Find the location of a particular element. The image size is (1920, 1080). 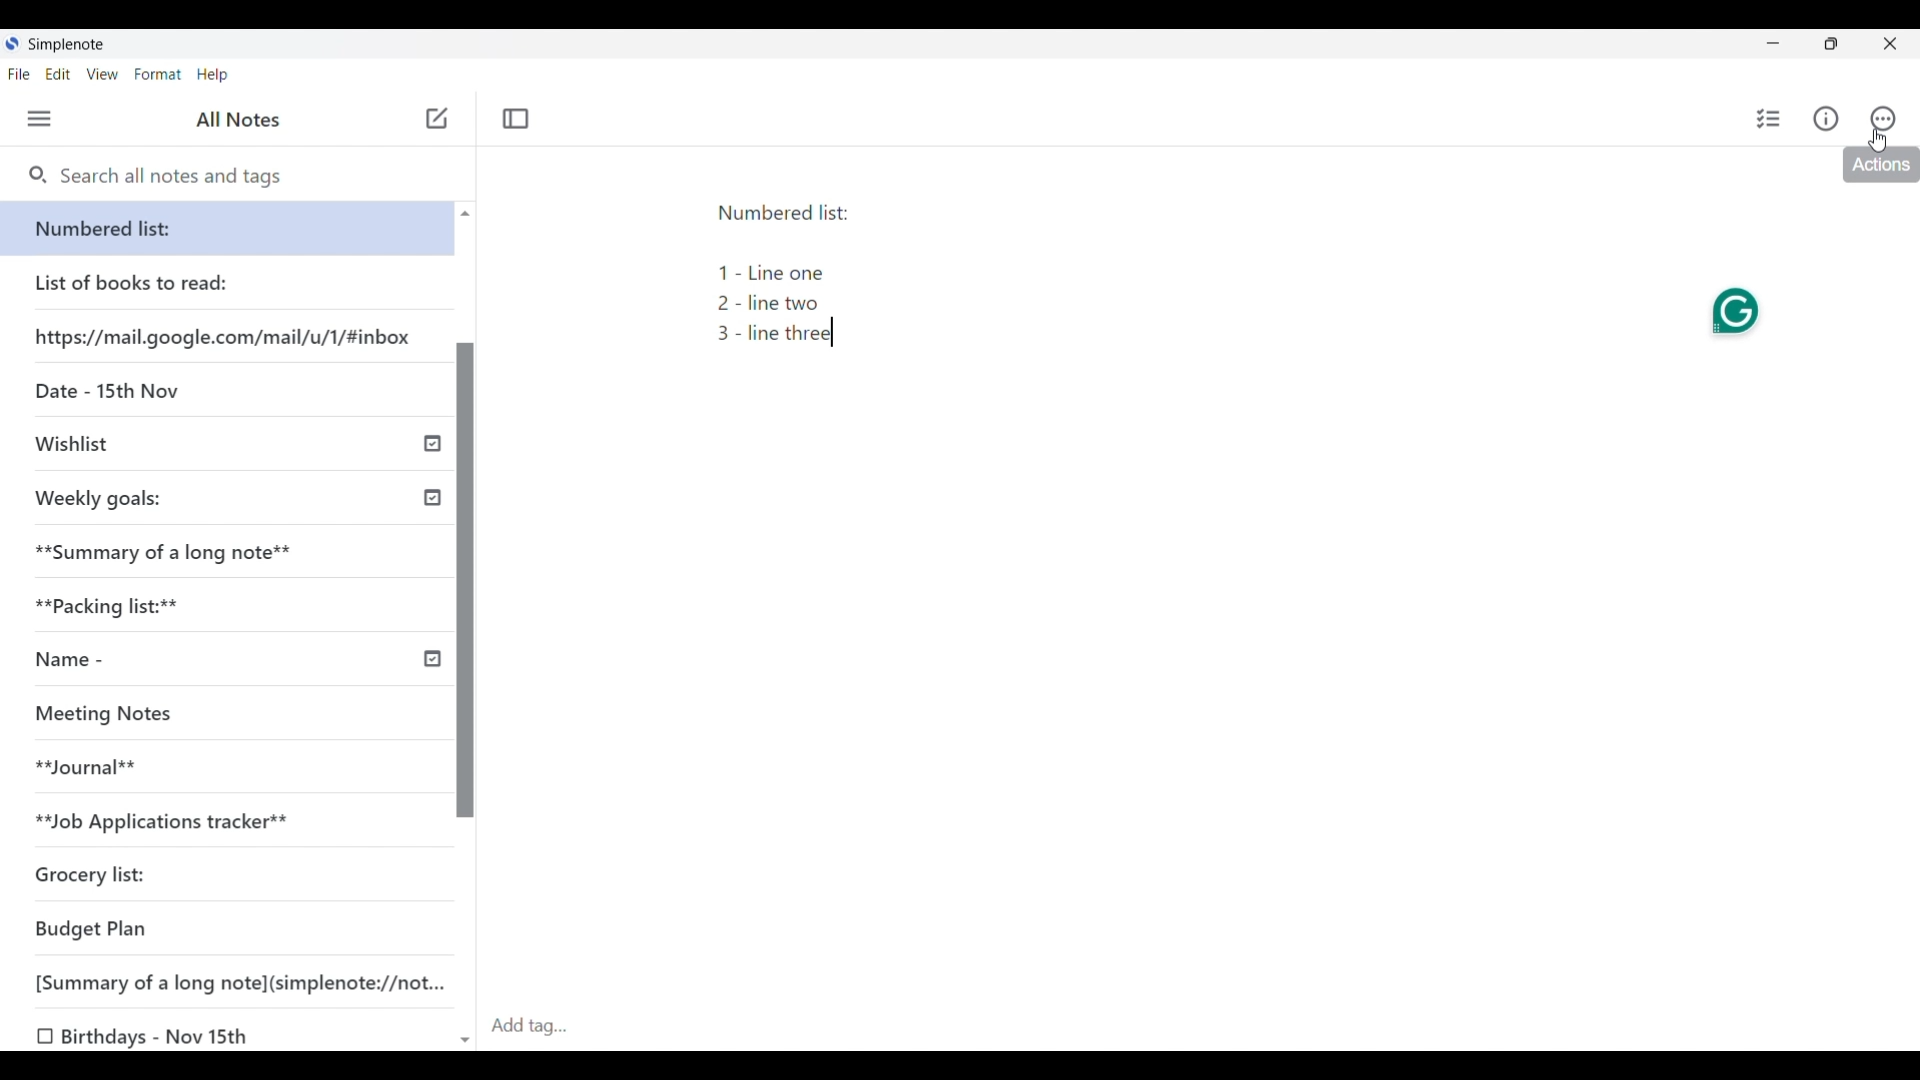

Close interface is located at coordinates (1889, 43).